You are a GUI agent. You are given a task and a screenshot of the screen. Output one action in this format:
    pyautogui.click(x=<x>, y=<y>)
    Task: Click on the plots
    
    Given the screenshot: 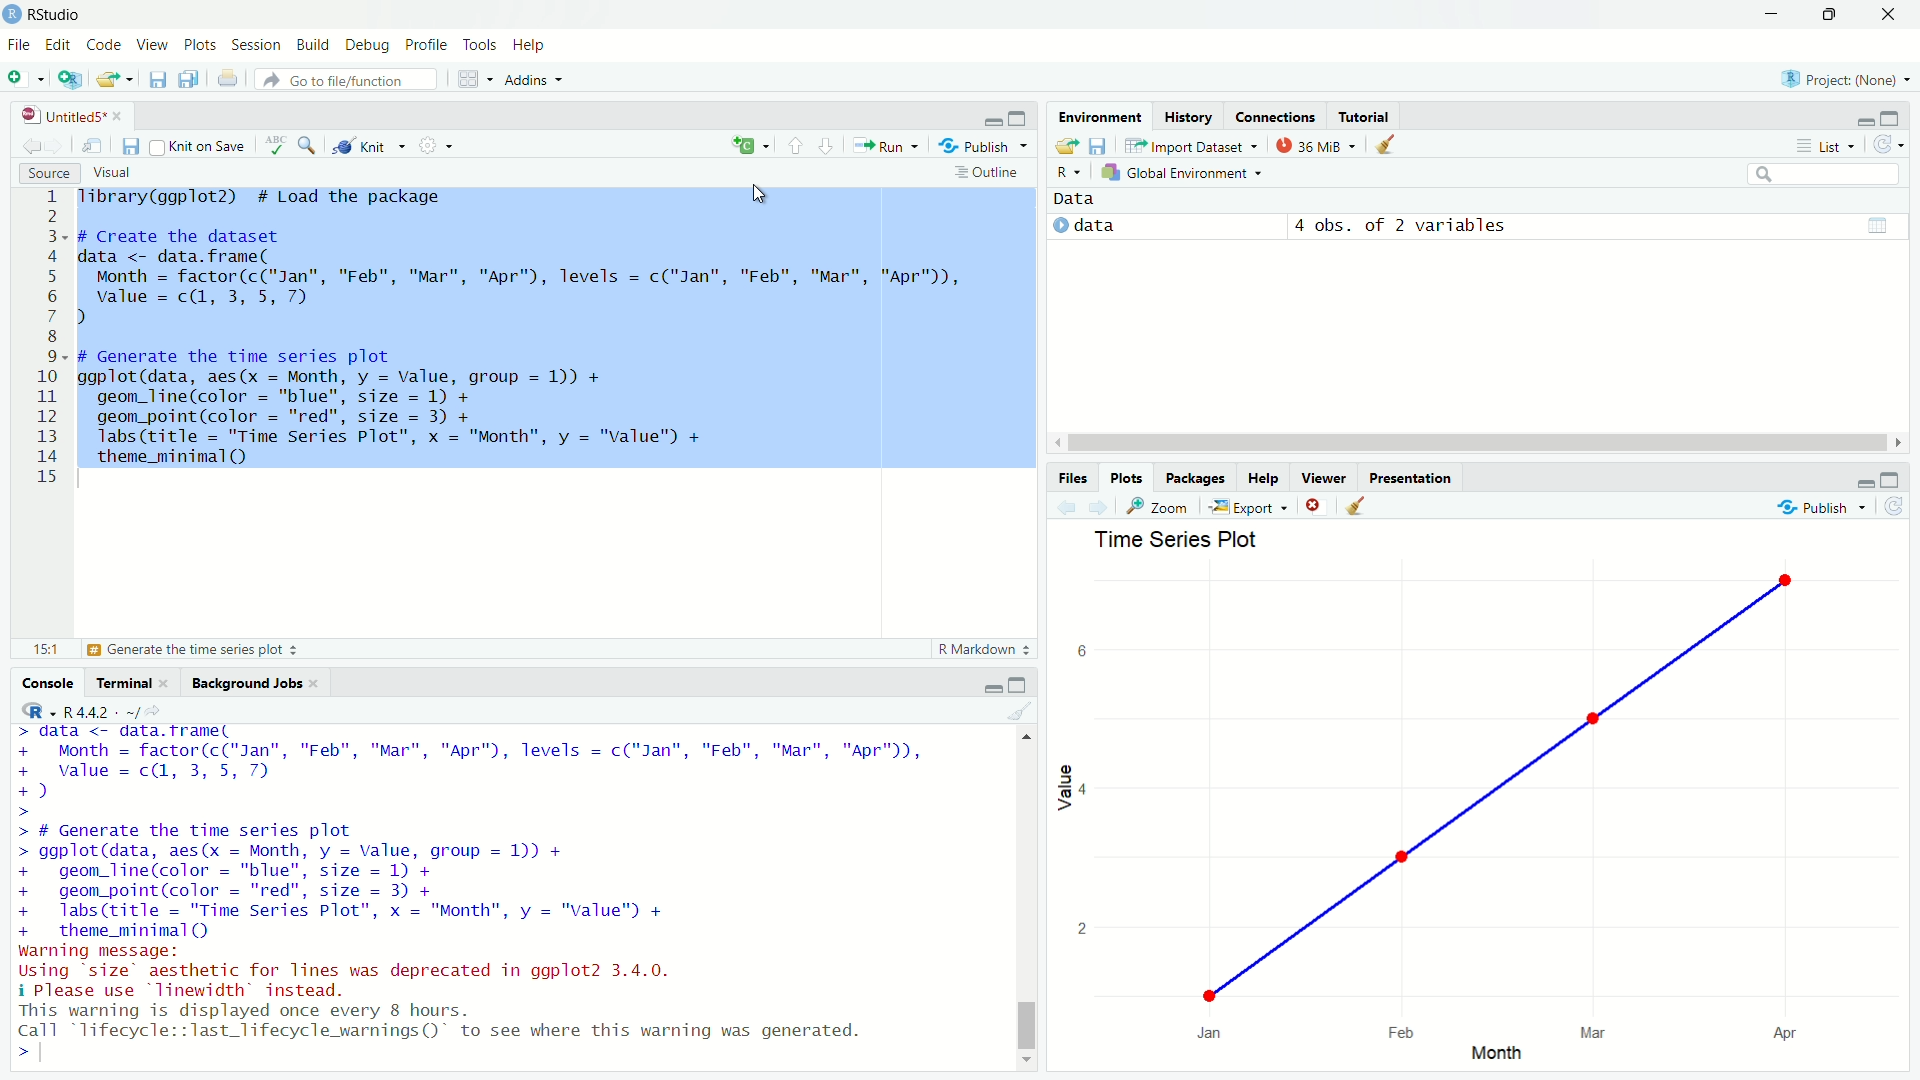 What is the action you would take?
    pyautogui.click(x=201, y=45)
    